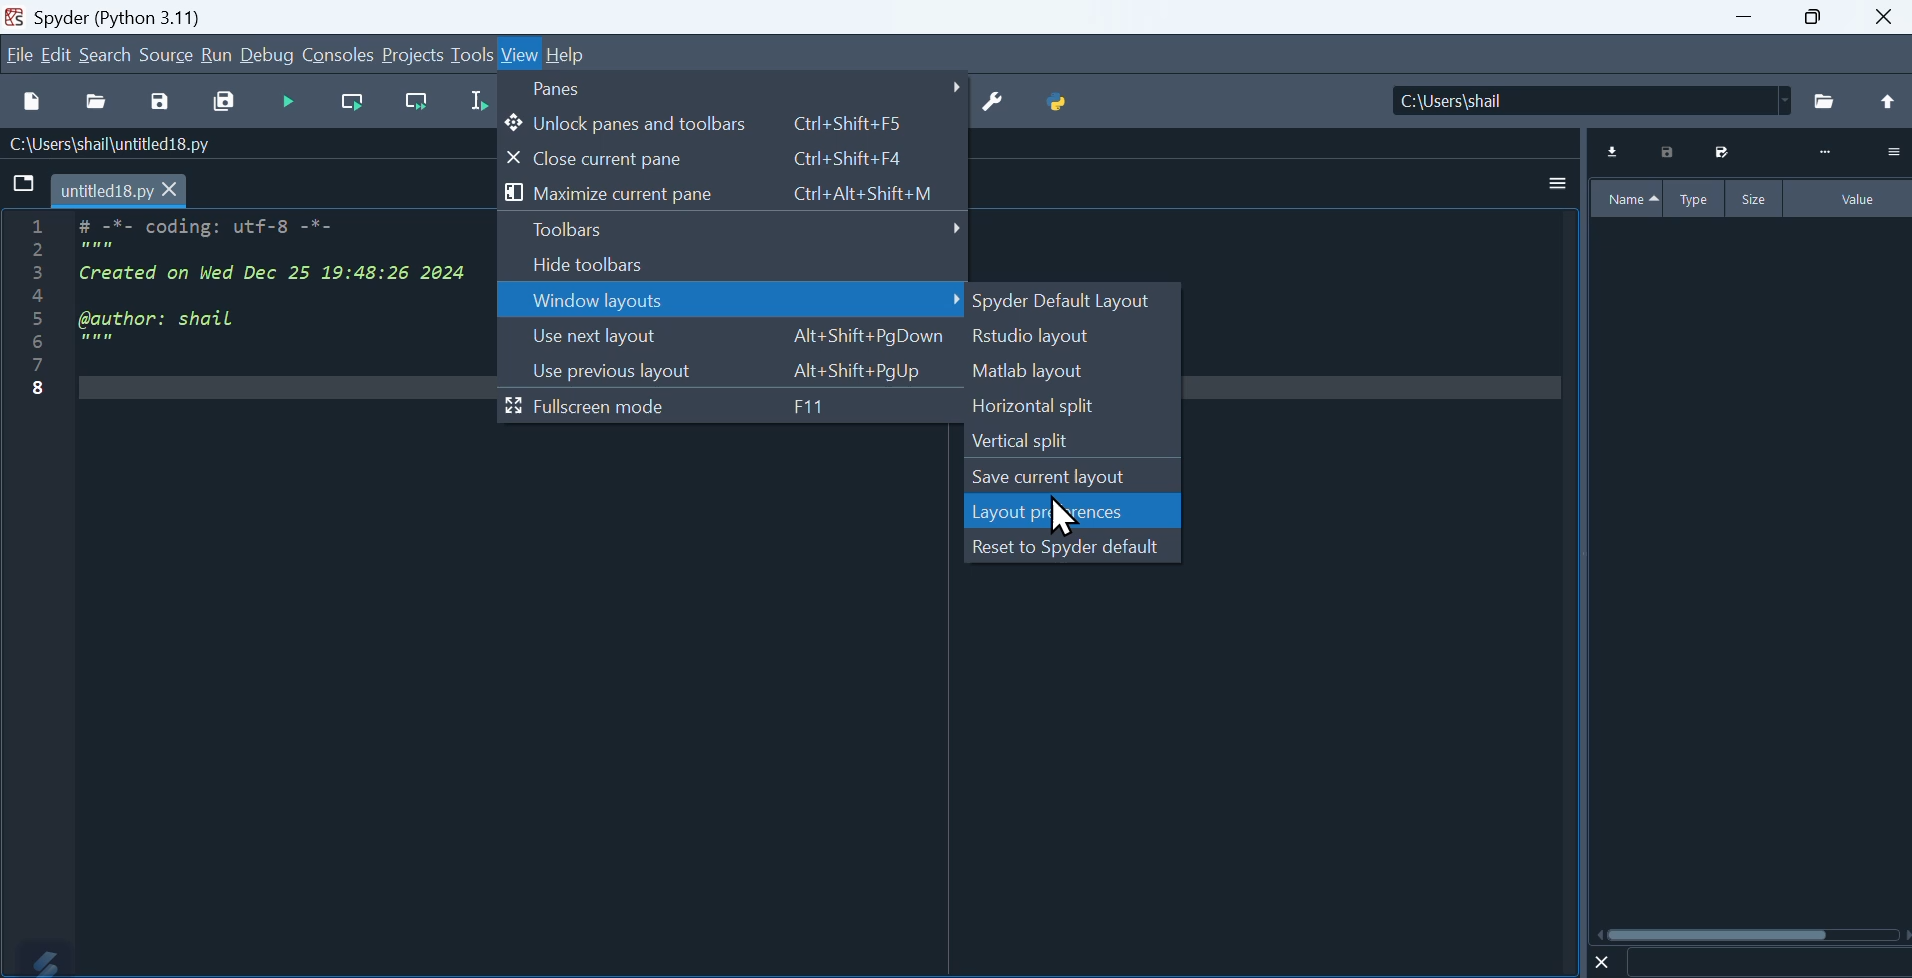  I want to click on Debug, so click(268, 54).